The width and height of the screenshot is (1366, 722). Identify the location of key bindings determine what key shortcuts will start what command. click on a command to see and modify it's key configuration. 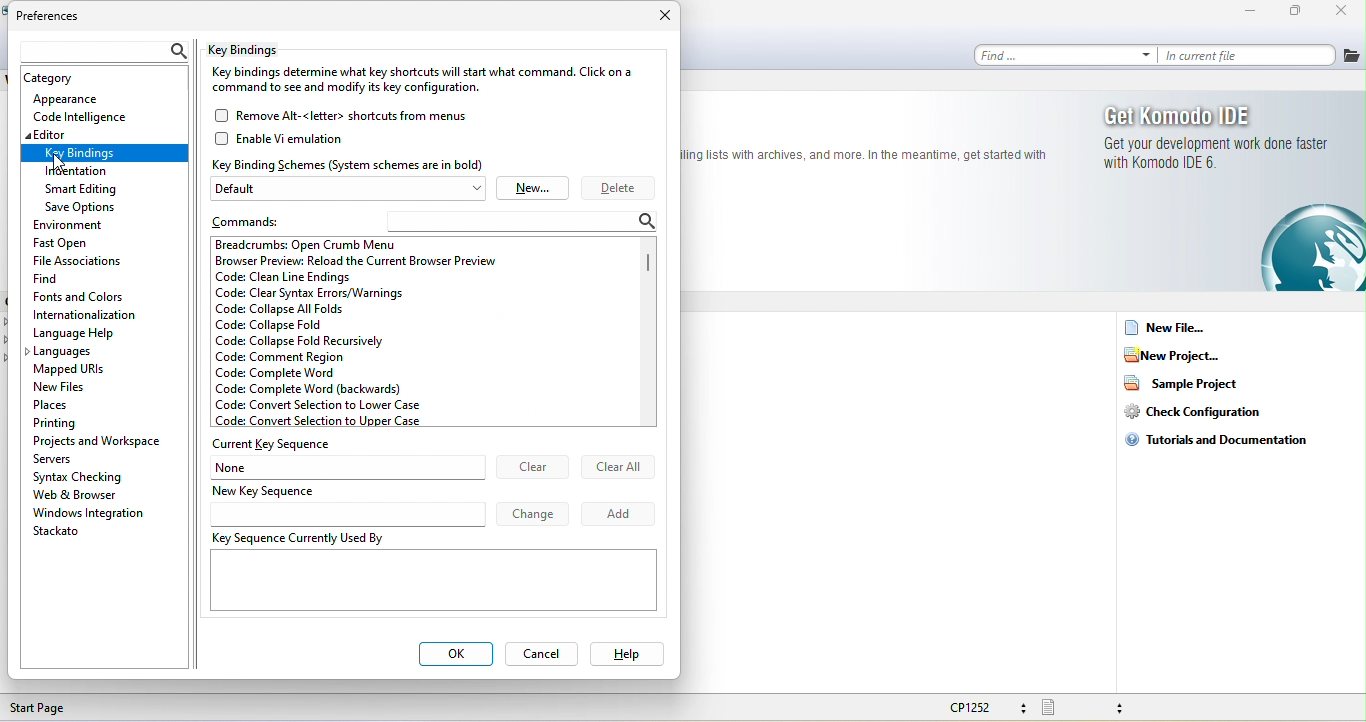
(424, 82).